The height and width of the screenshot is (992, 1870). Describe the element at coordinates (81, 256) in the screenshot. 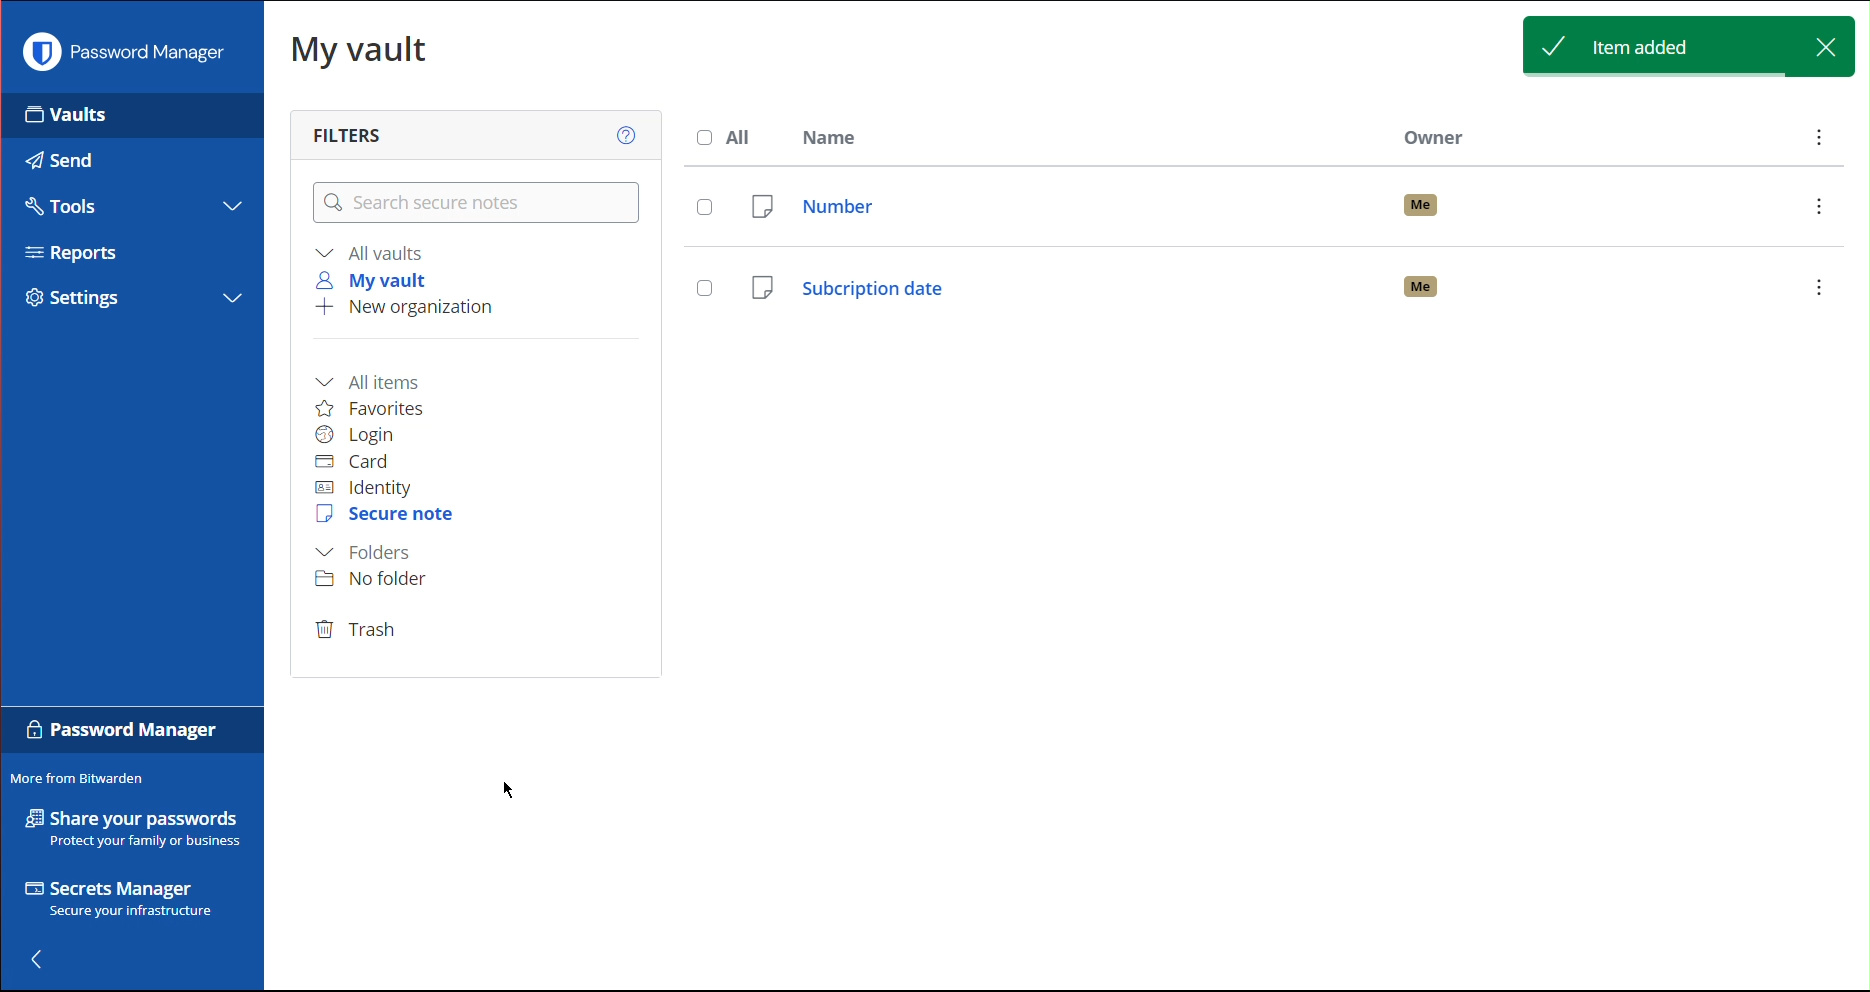

I see `Reports` at that location.